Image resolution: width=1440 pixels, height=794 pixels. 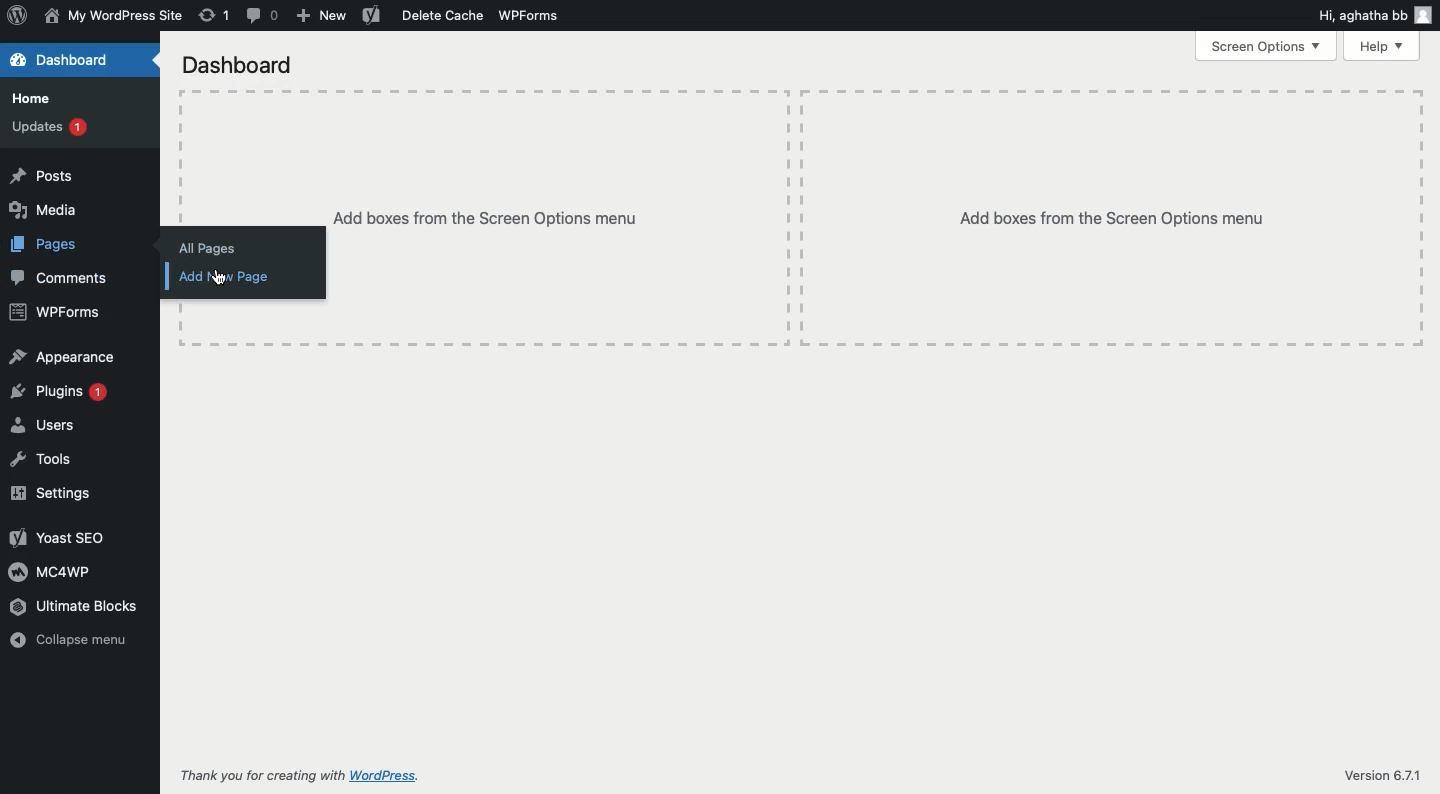 I want to click on Comments, so click(x=61, y=279).